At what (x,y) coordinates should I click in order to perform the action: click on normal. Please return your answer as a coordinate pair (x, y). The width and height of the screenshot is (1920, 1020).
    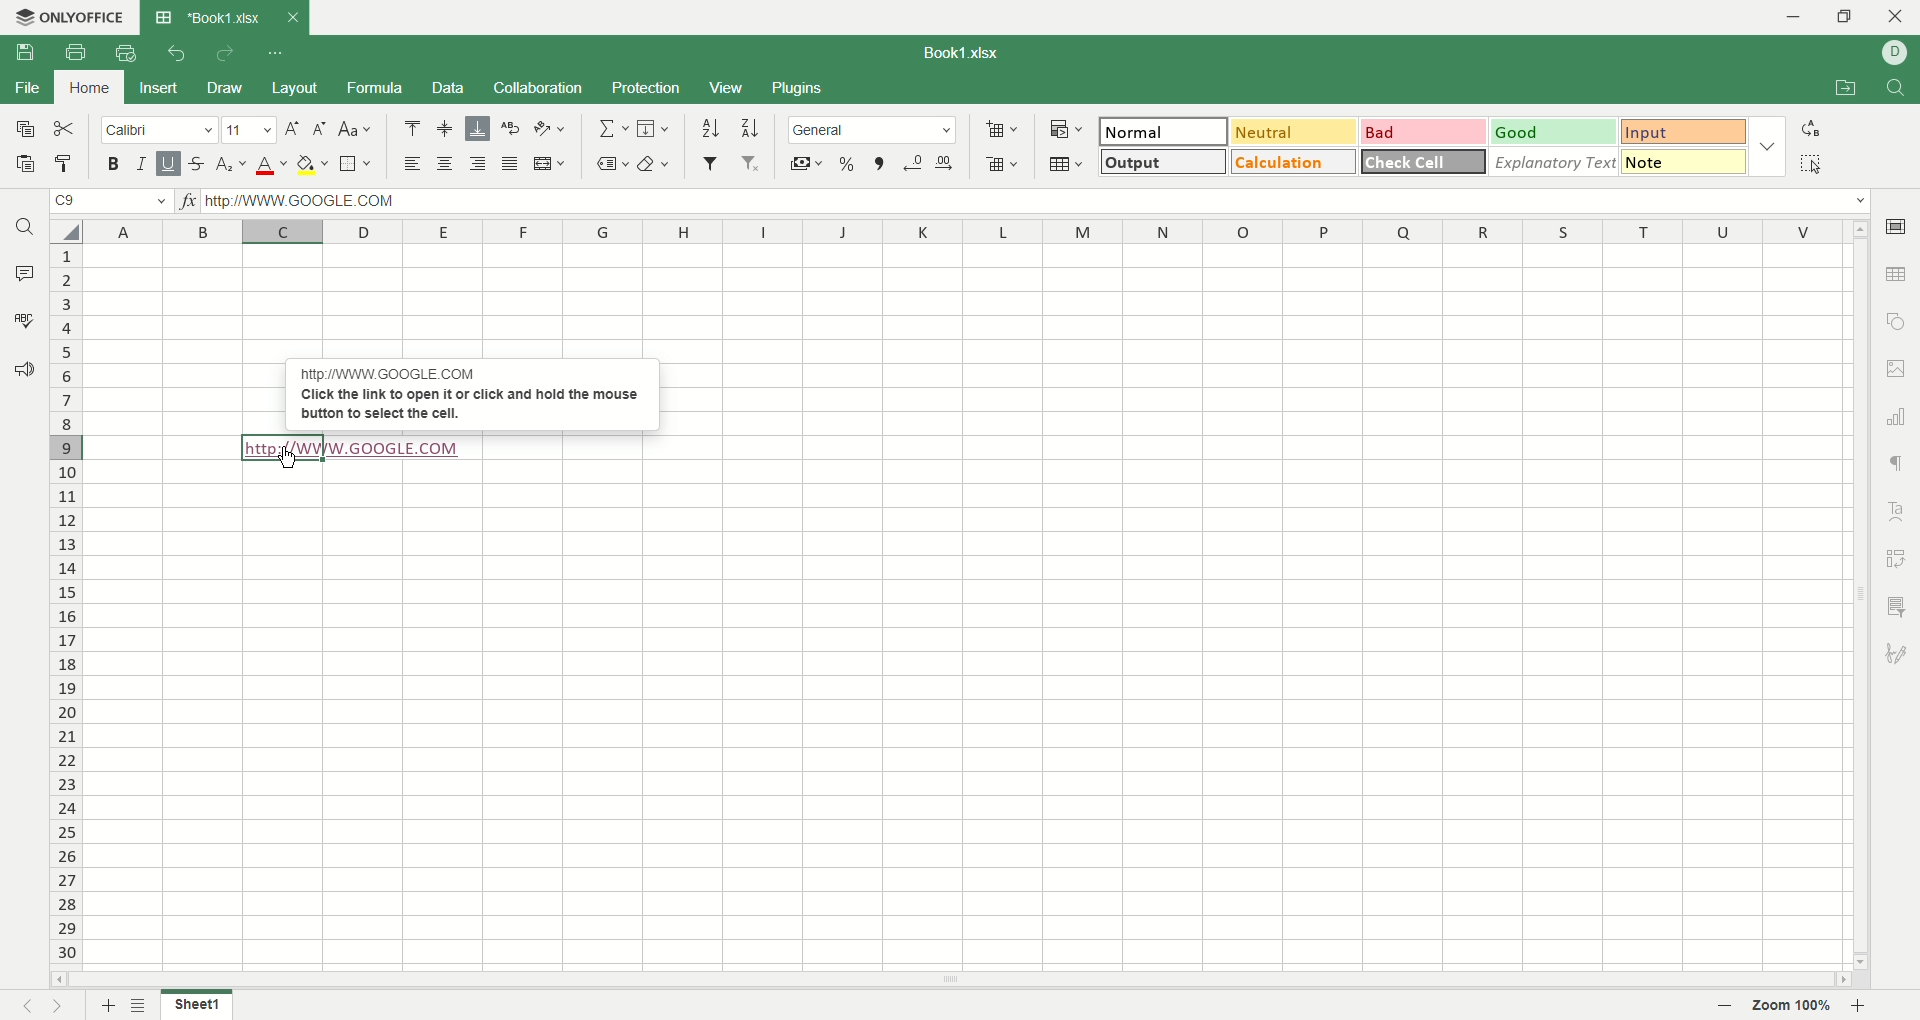
    Looking at the image, I should click on (1165, 131).